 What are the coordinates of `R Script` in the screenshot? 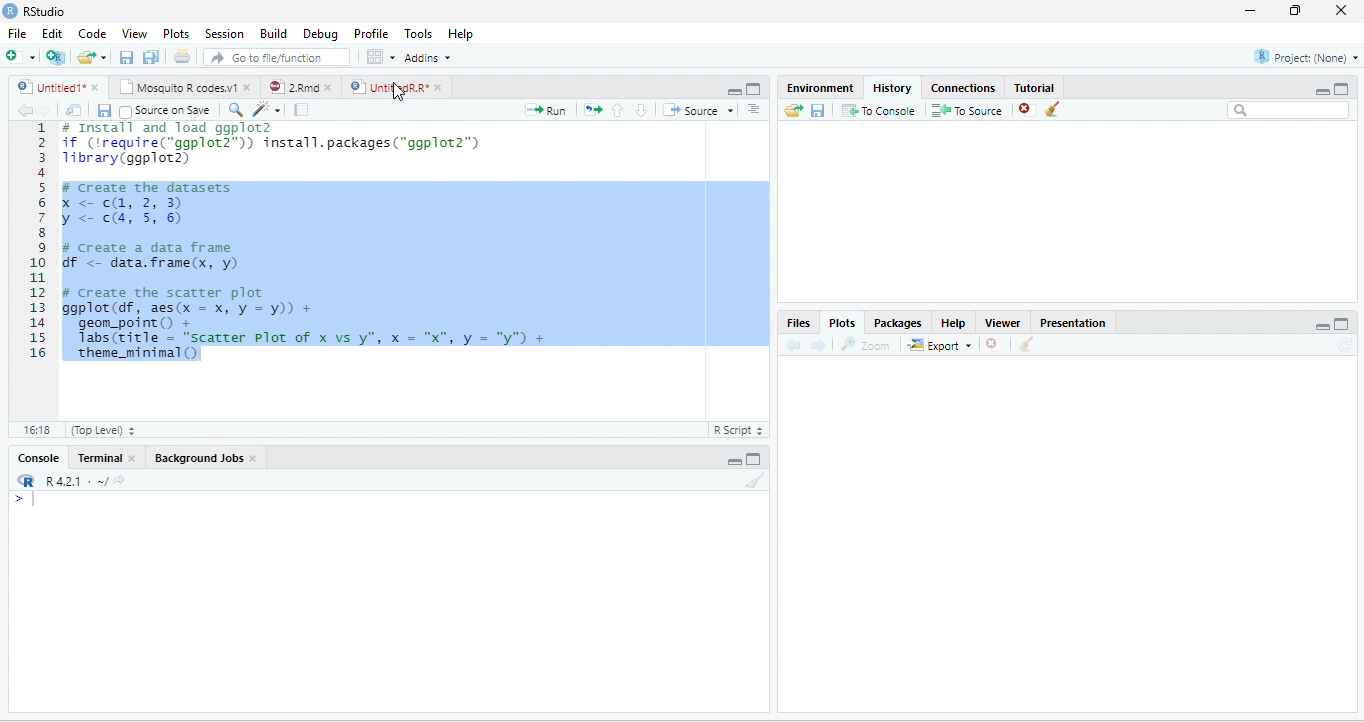 It's located at (740, 430).